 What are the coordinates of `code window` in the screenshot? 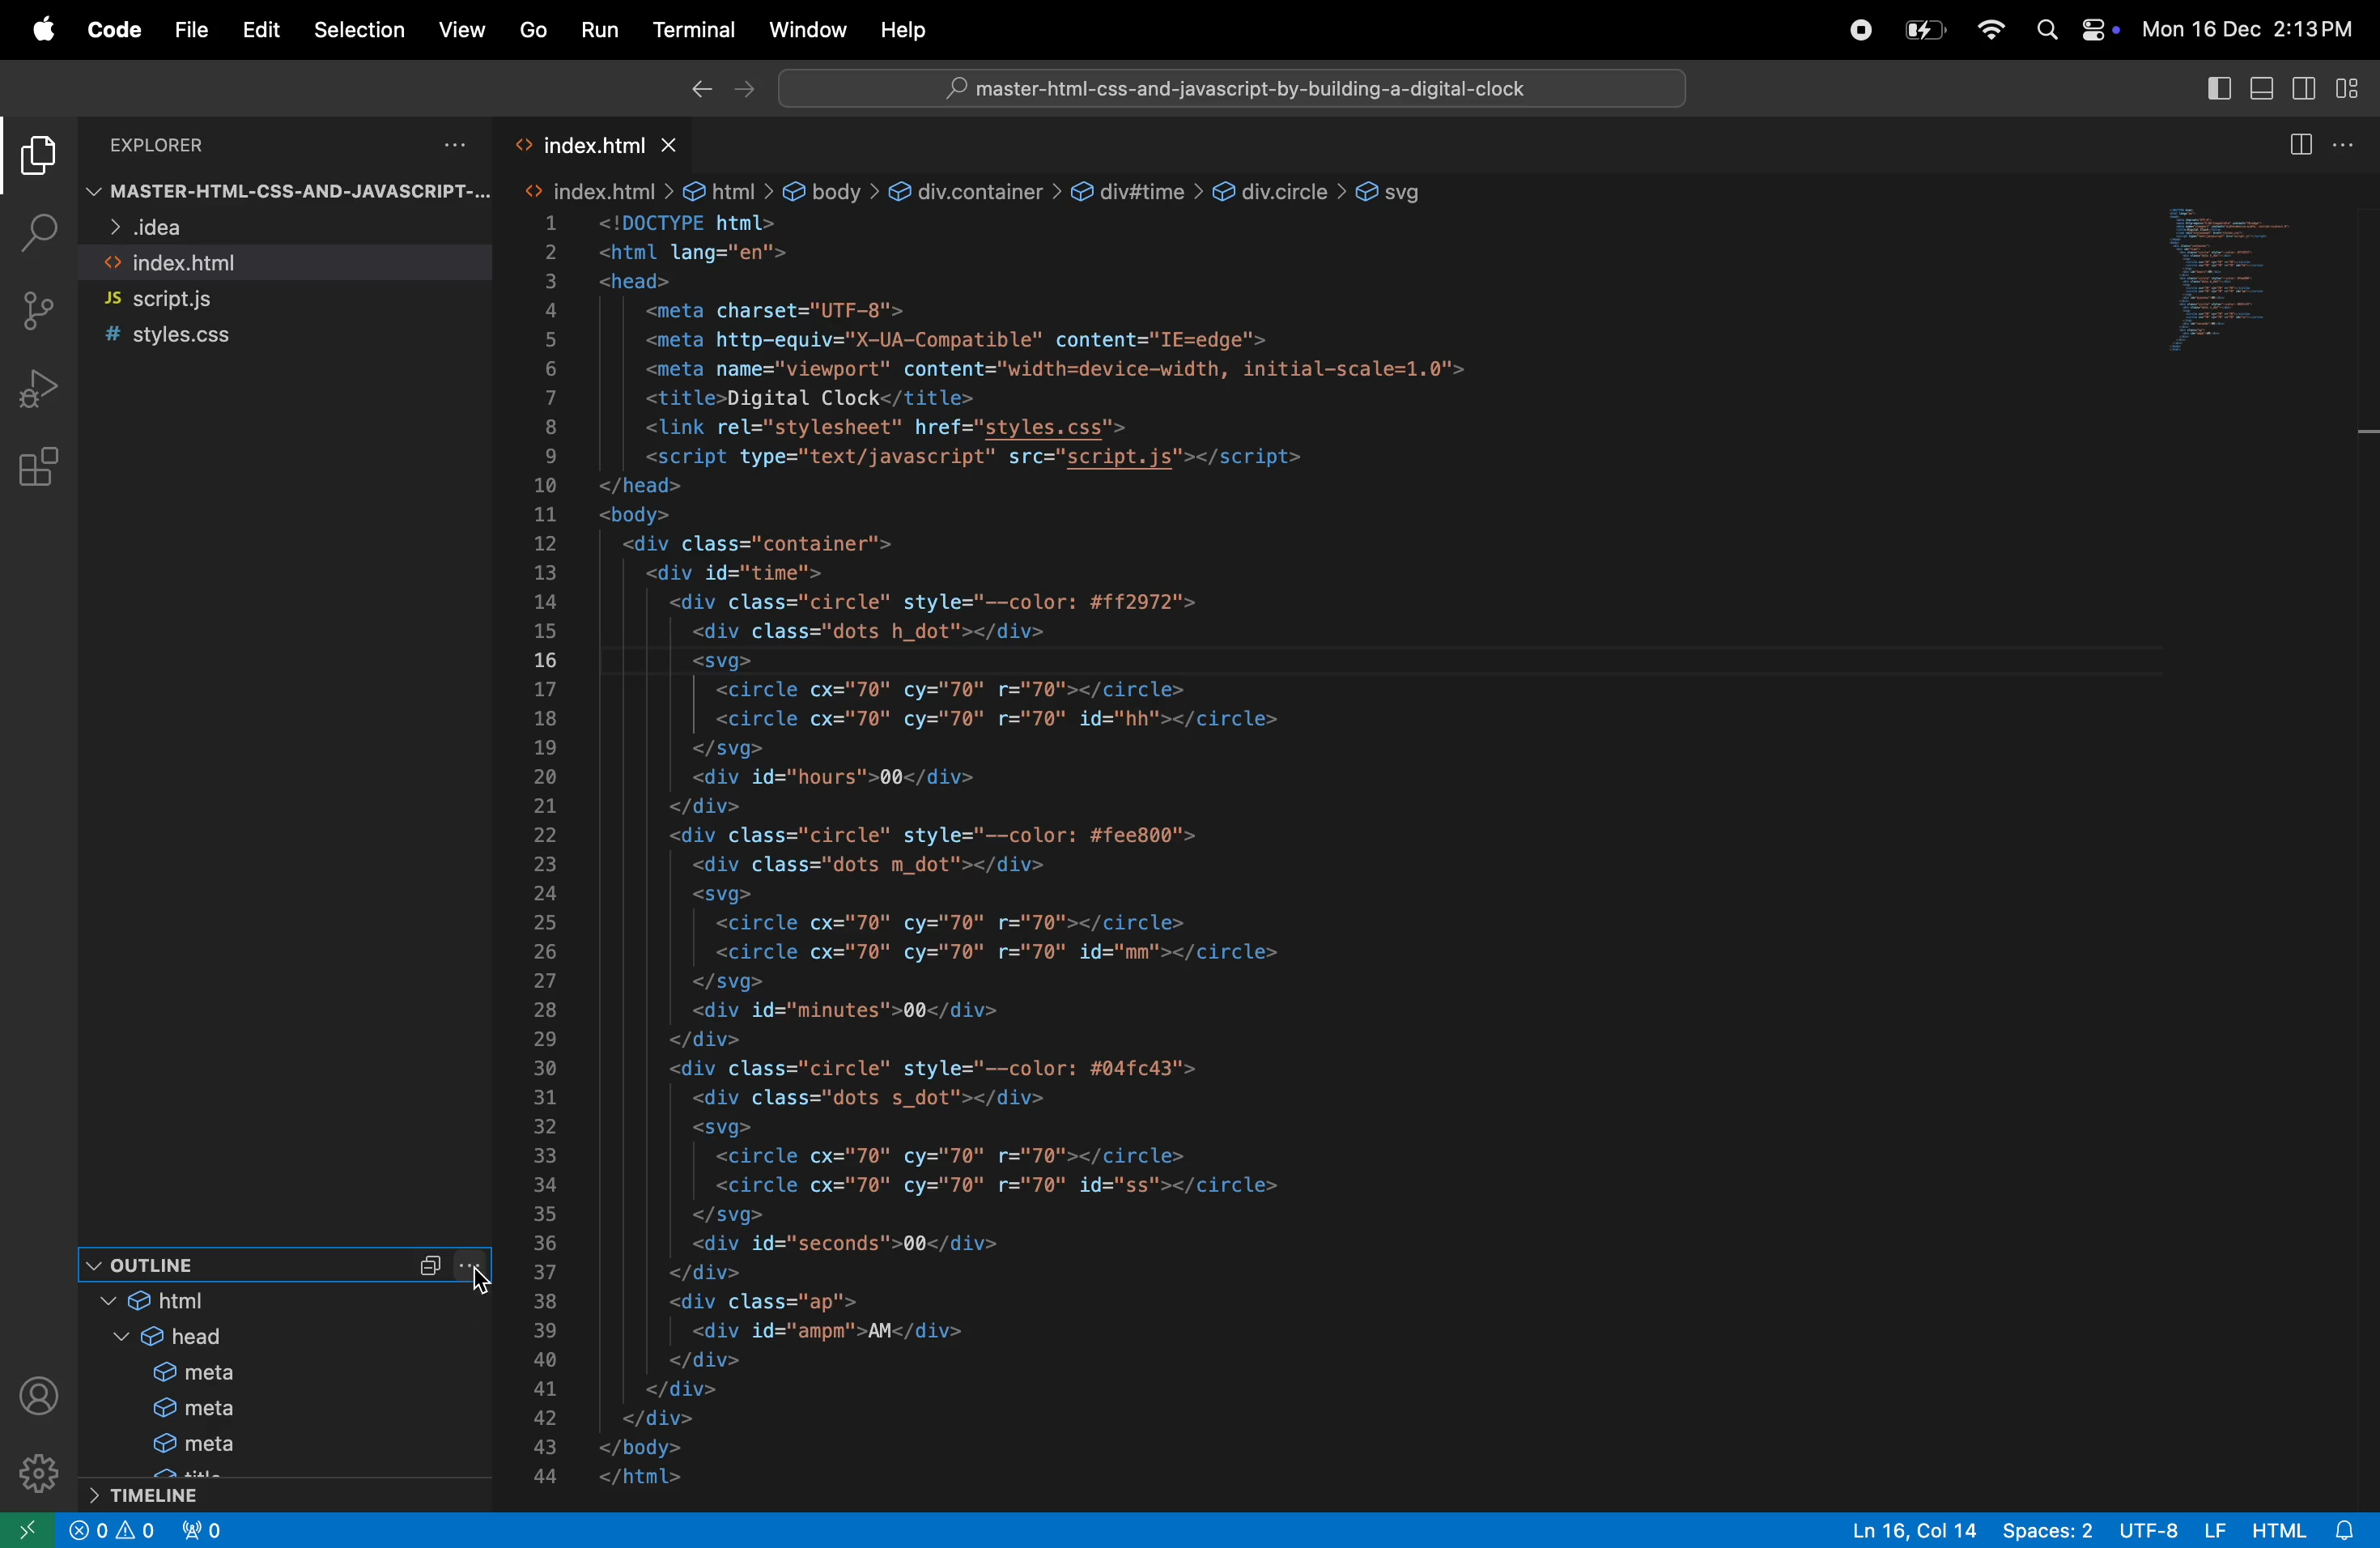 It's located at (2251, 271).